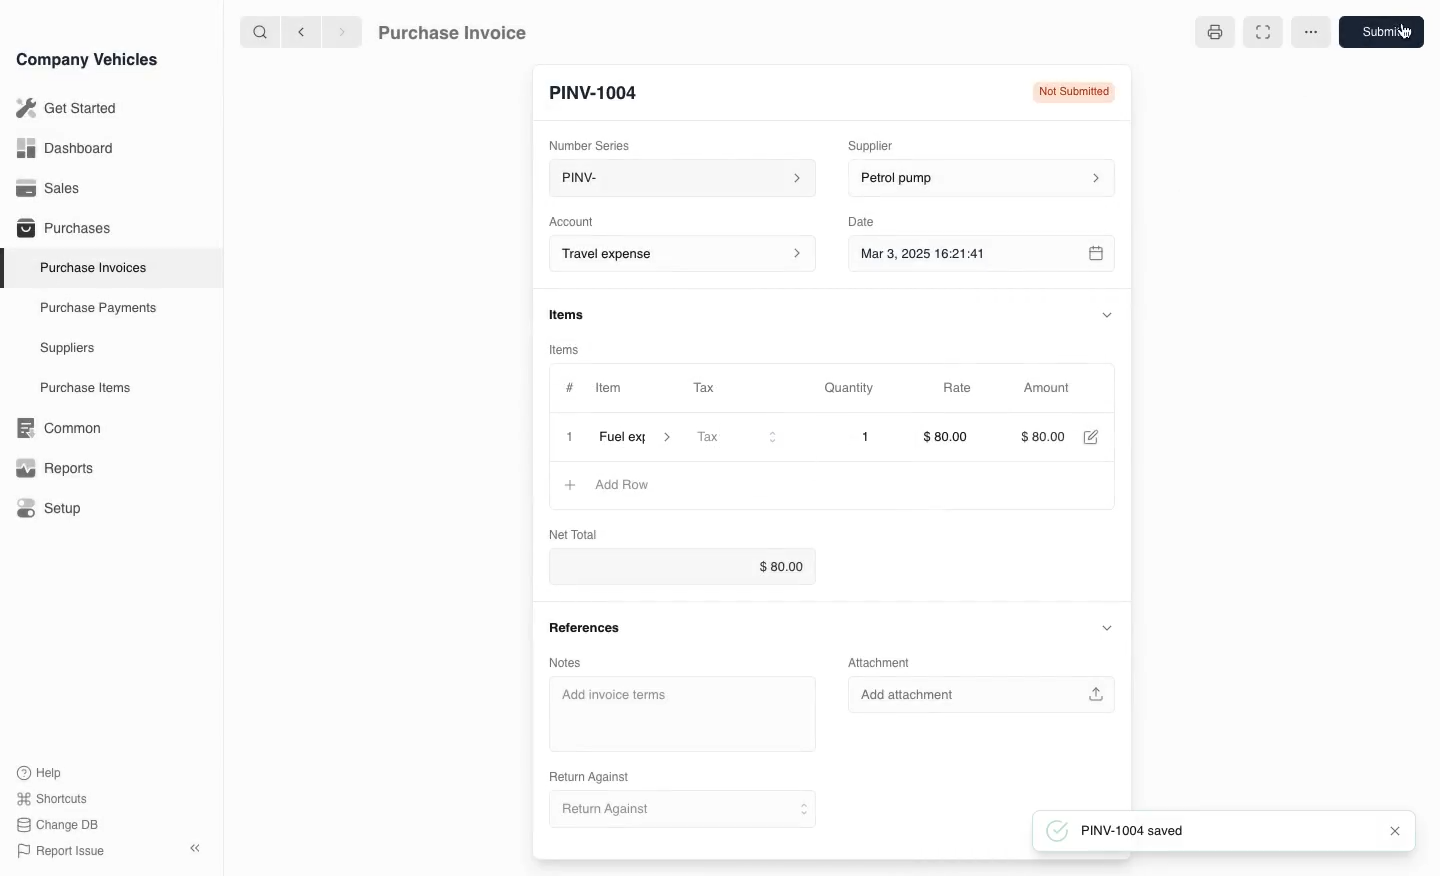  I want to click on Suppliers, so click(66, 349).